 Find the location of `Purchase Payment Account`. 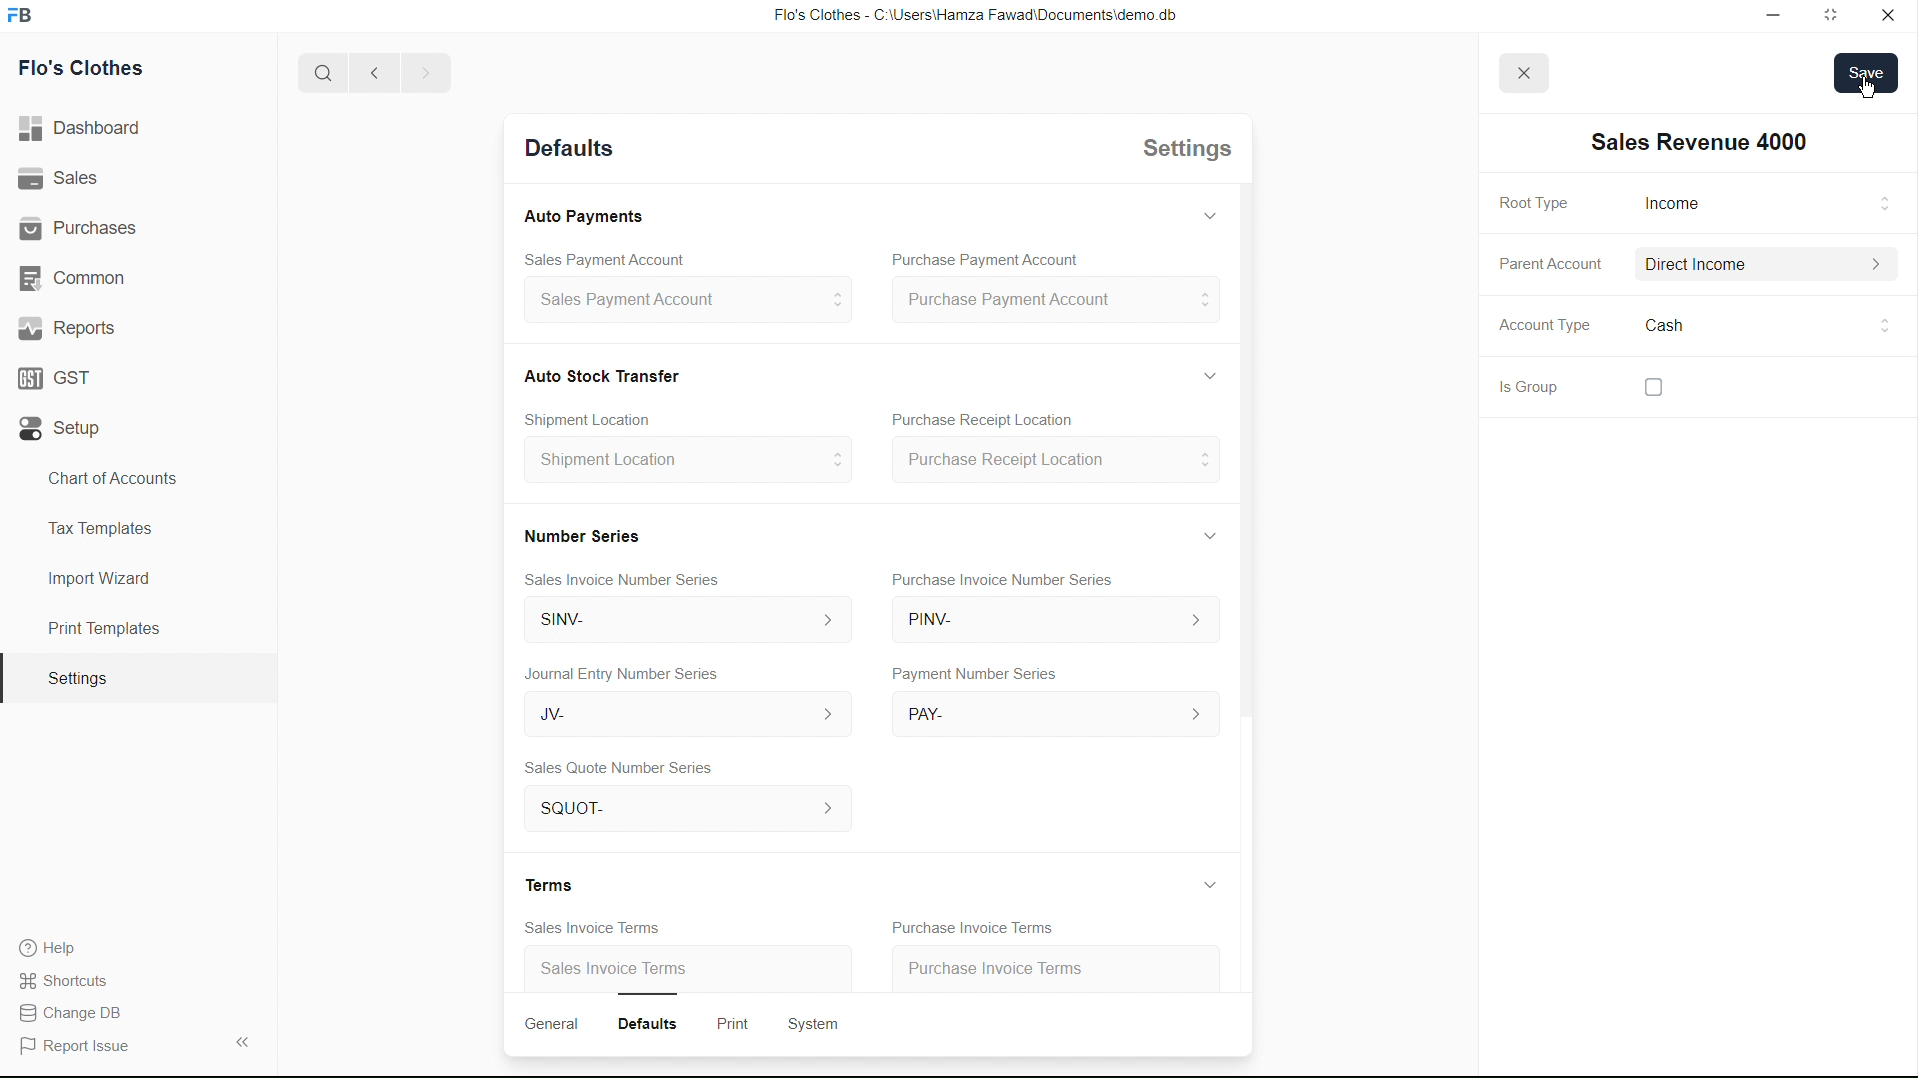

Purchase Payment Account is located at coordinates (977, 260).